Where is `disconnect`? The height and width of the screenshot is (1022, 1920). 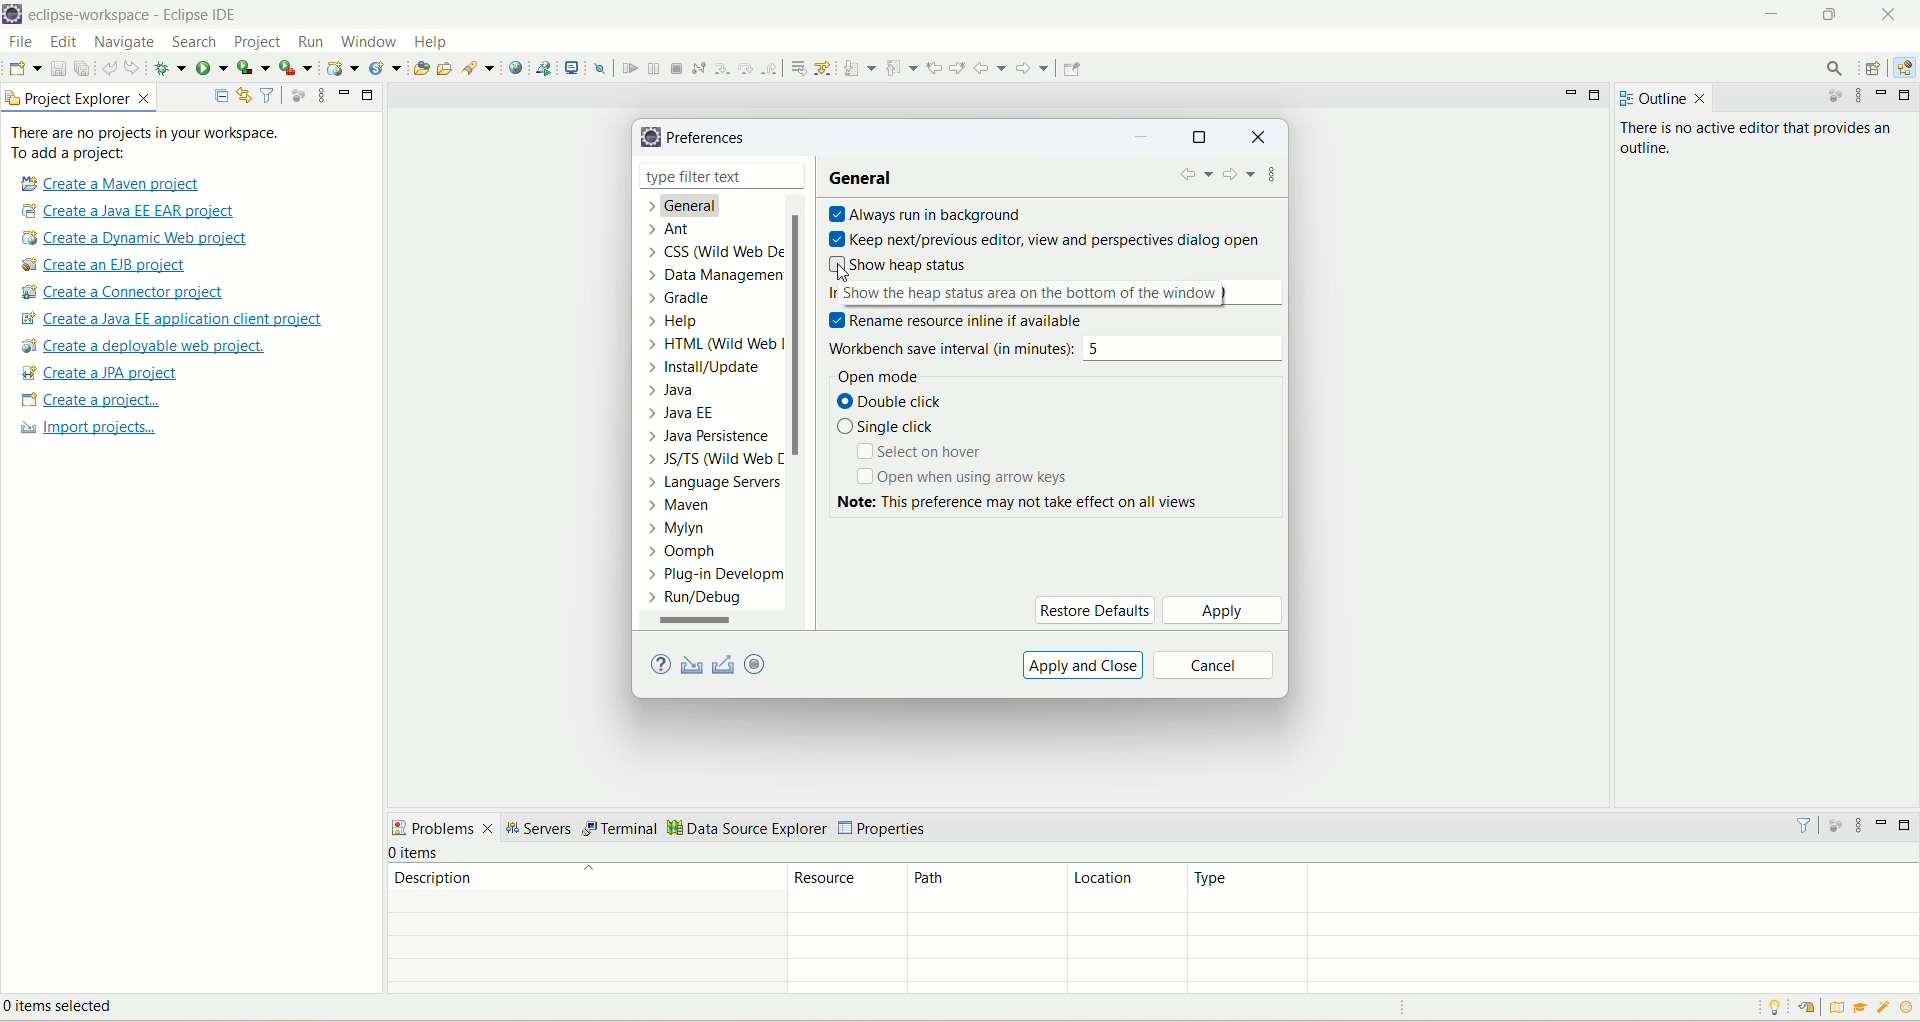 disconnect is located at coordinates (698, 67).